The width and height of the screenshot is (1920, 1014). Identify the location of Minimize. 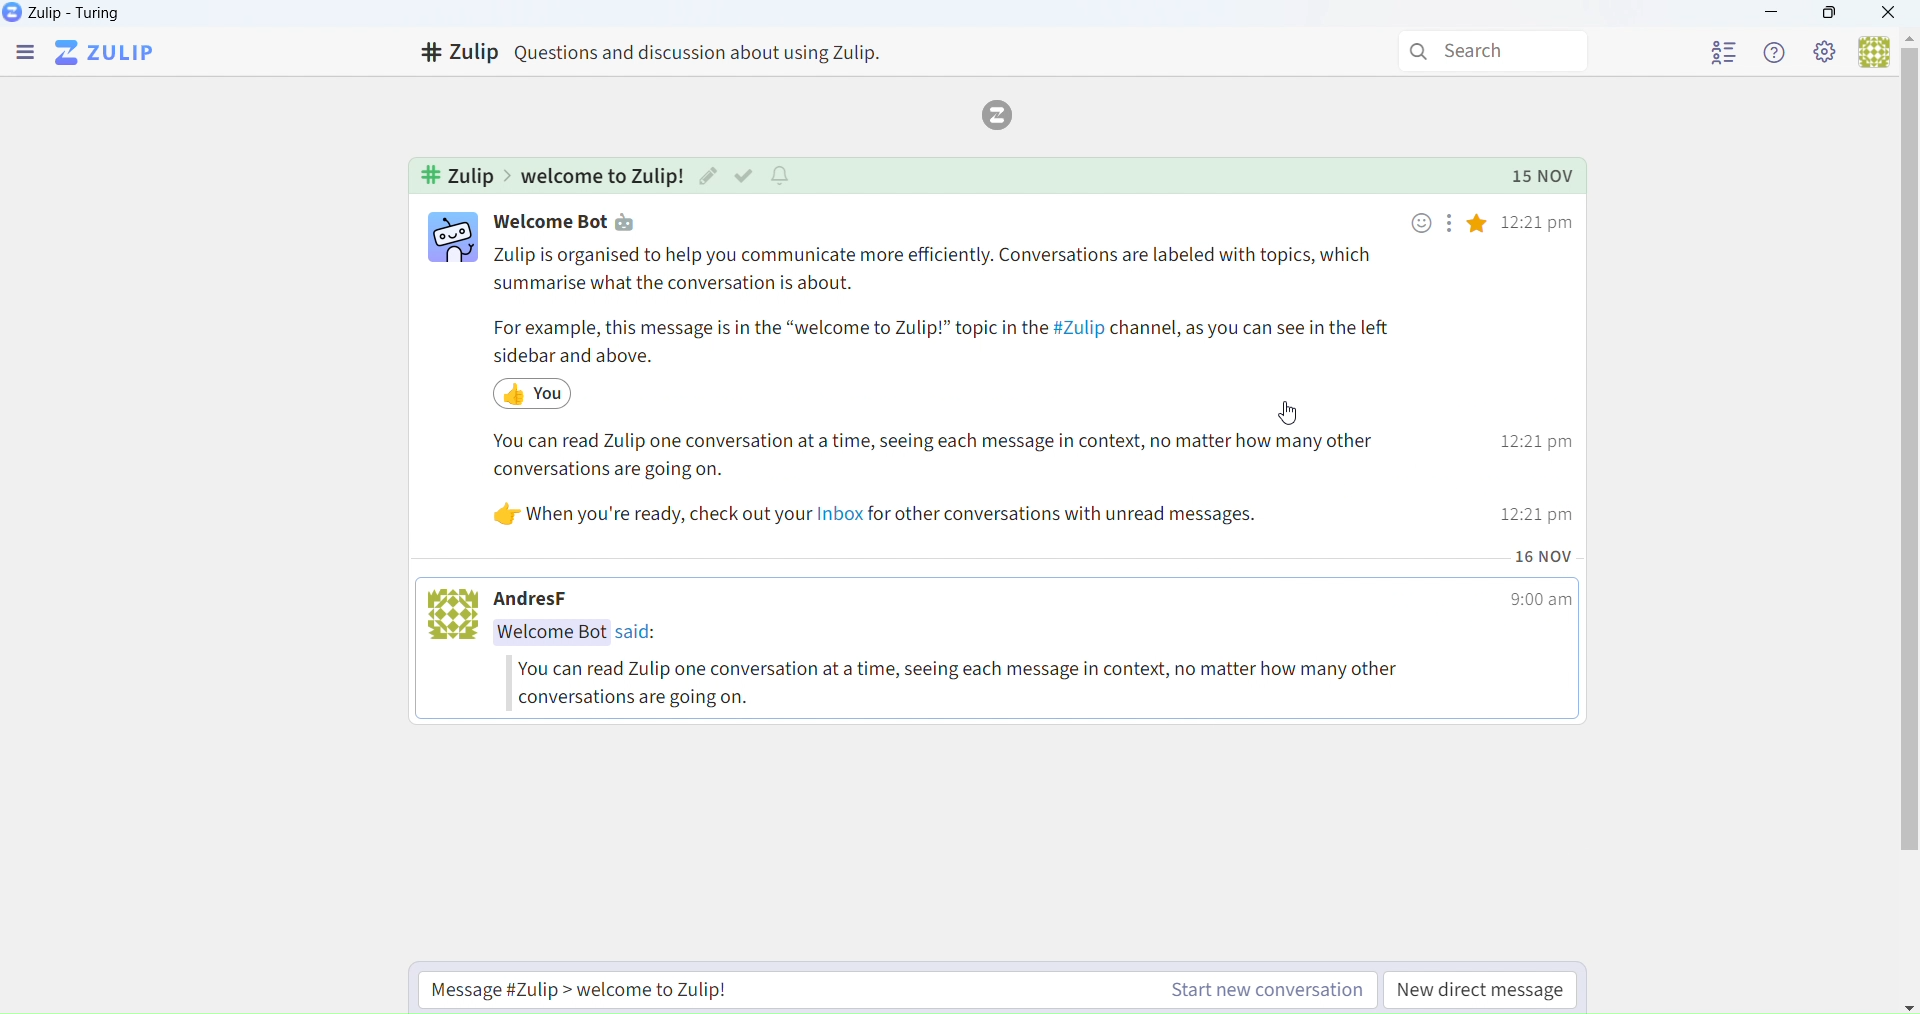
(1776, 14).